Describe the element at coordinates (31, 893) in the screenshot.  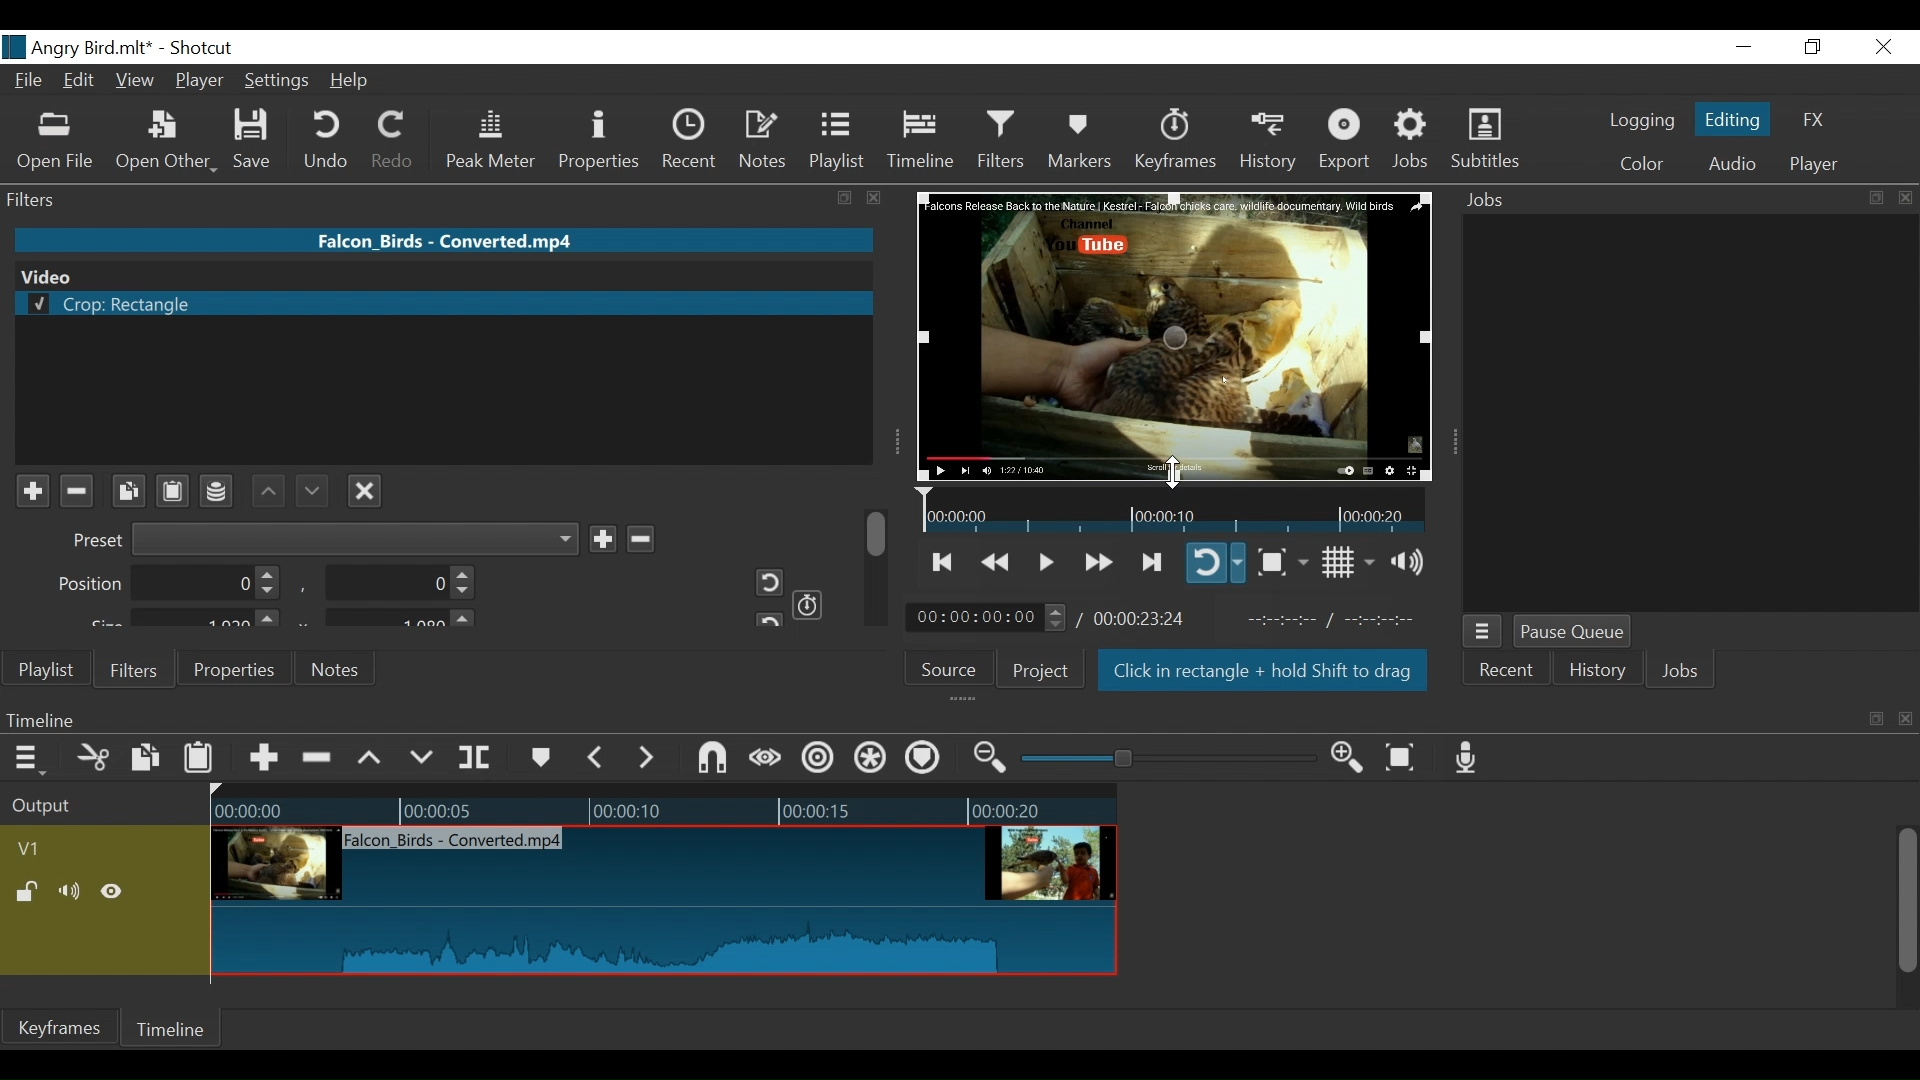
I see `(un)lock track` at that location.